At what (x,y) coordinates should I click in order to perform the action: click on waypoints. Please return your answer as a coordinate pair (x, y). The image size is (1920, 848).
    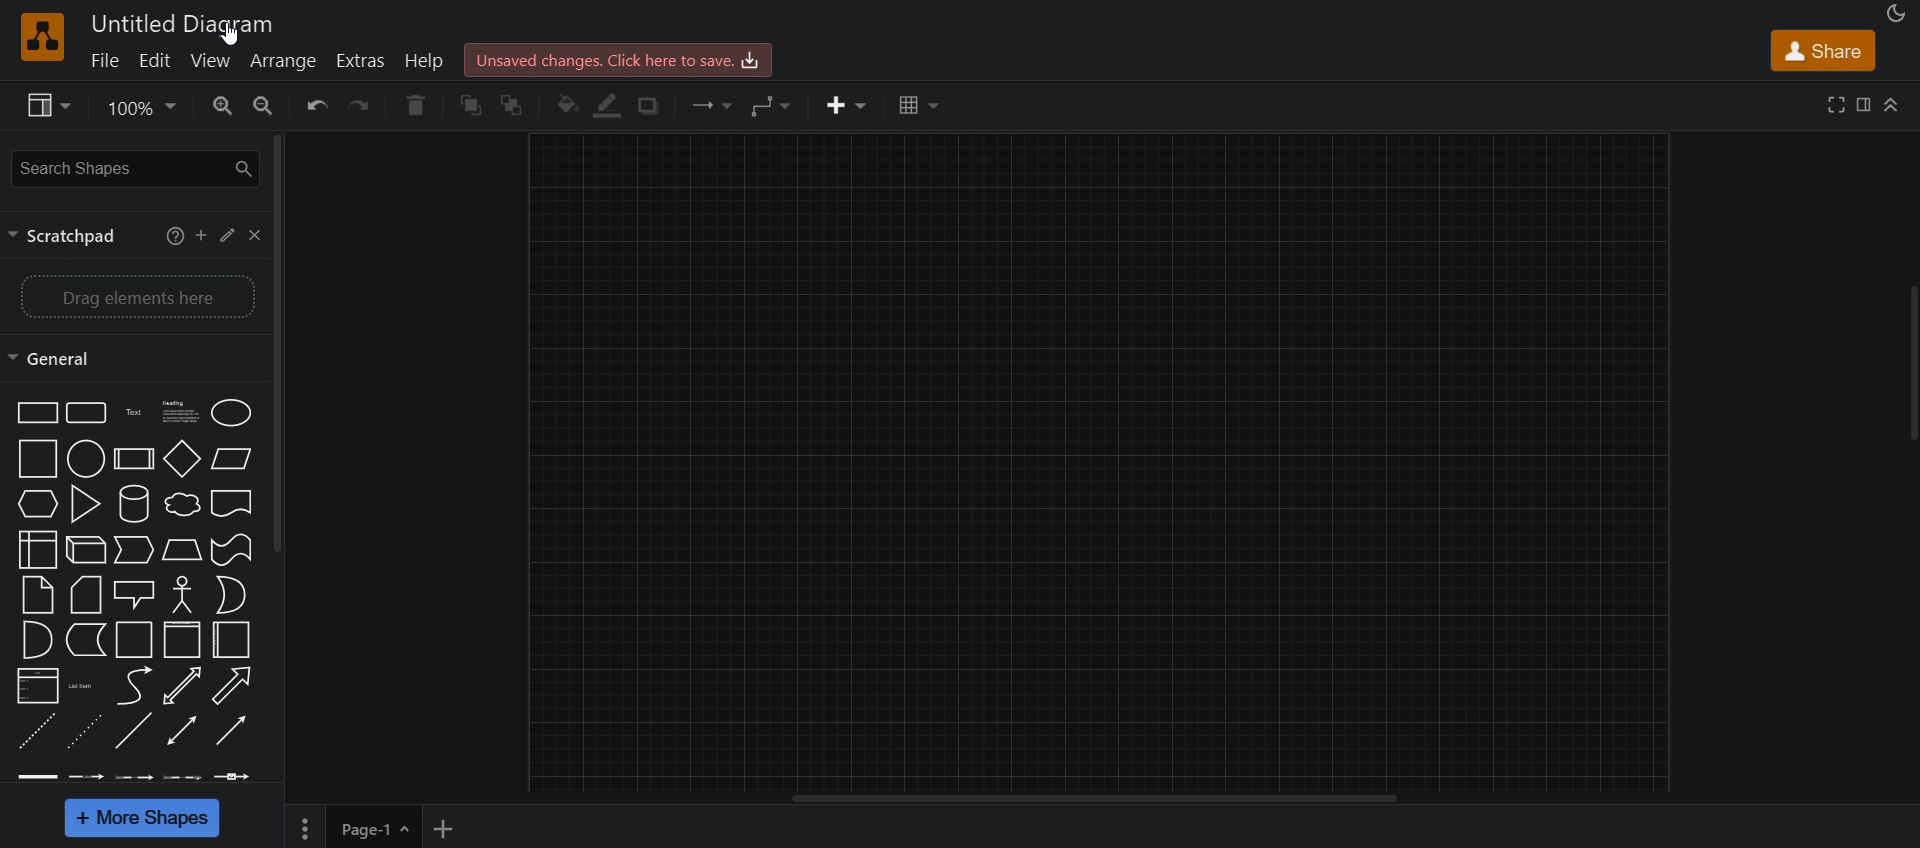
    Looking at the image, I should click on (770, 107).